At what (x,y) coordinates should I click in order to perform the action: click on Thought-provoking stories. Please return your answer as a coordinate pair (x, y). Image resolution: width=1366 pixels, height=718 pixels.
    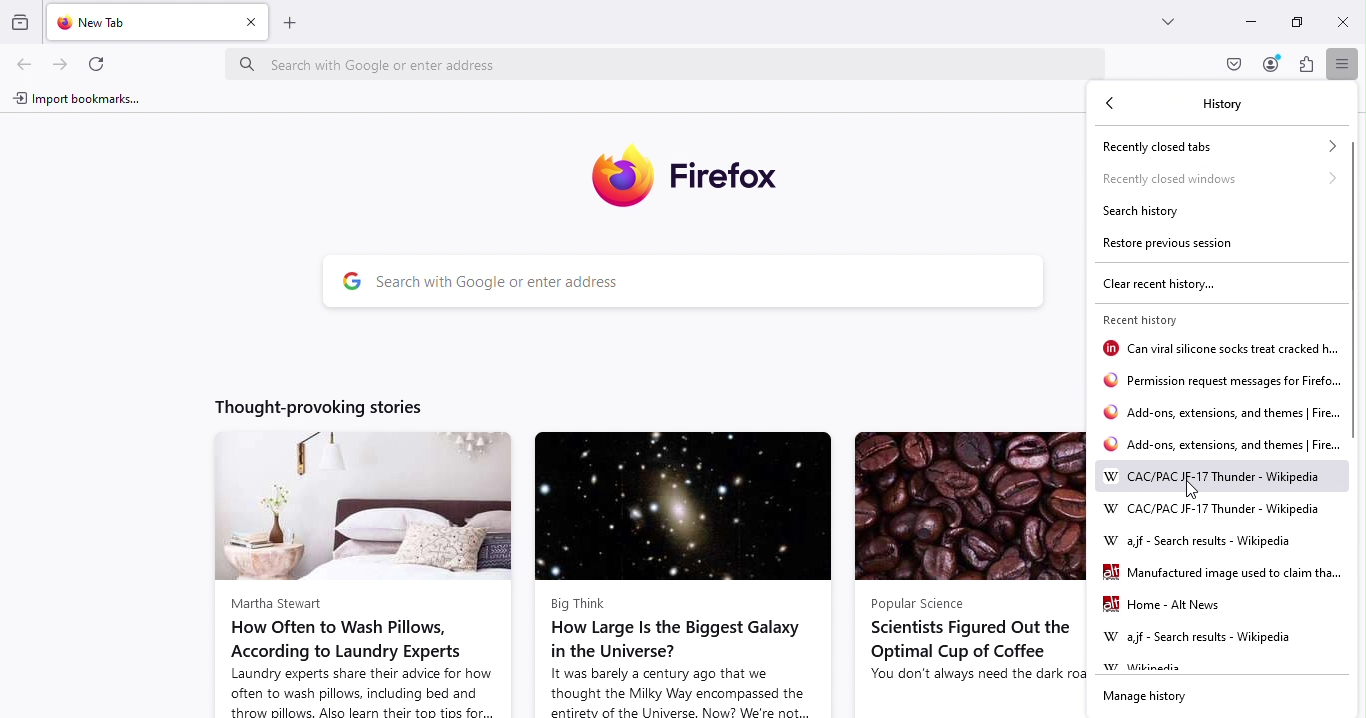
    Looking at the image, I should click on (336, 403).